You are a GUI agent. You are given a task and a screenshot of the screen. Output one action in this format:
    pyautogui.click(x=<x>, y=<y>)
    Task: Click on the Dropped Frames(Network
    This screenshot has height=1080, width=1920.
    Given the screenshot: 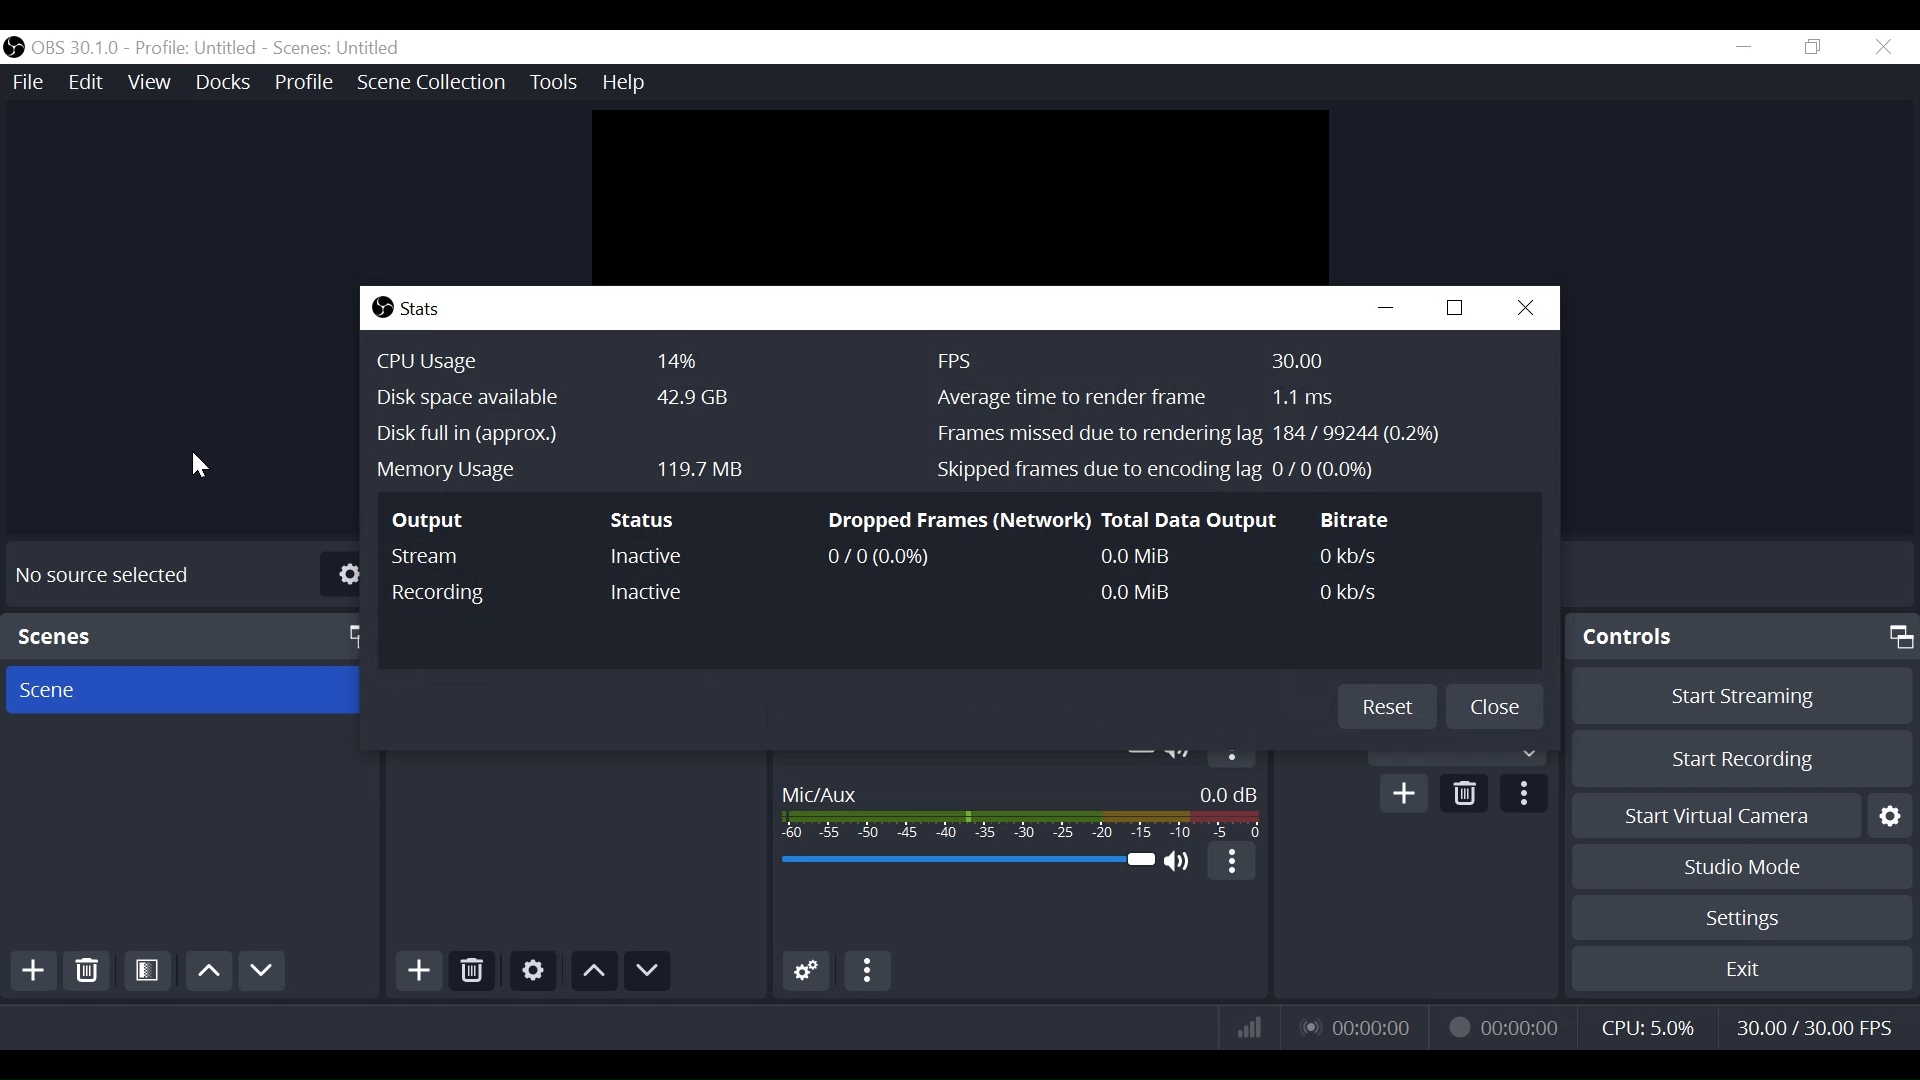 What is the action you would take?
    pyautogui.click(x=956, y=521)
    